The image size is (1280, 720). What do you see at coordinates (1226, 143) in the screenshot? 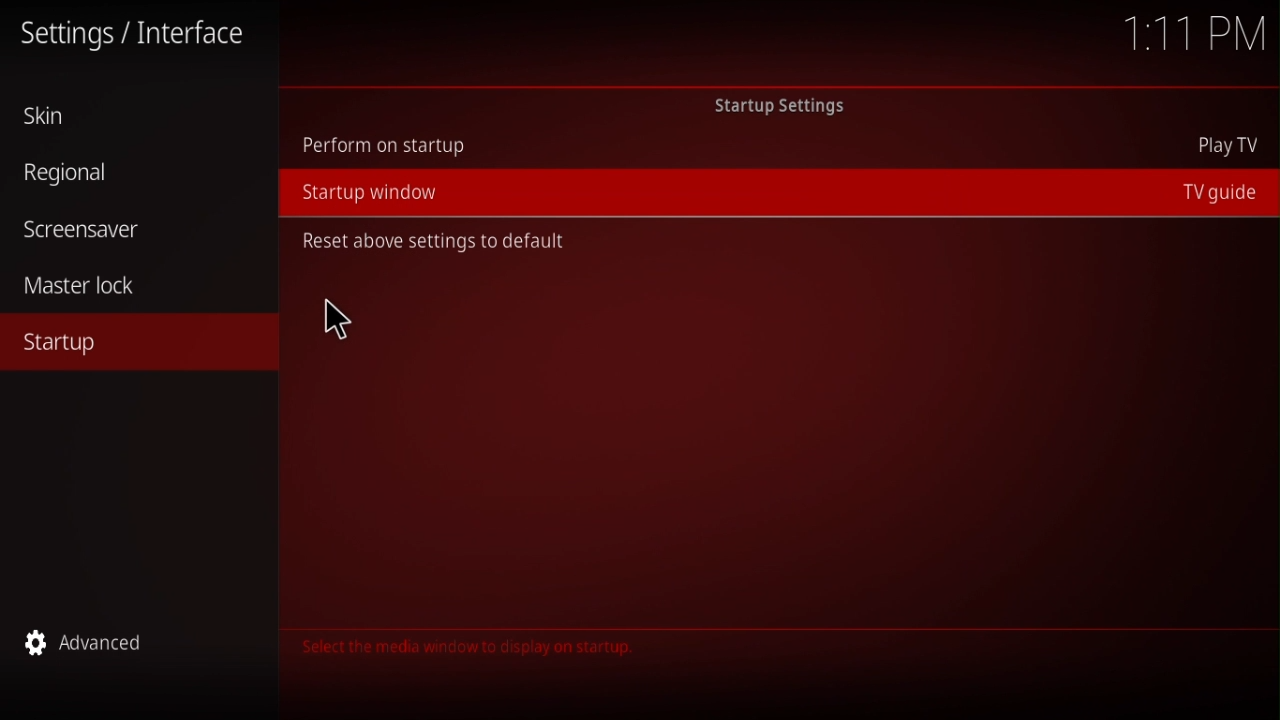
I see `Play TV` at bounding box center [1226, 143].